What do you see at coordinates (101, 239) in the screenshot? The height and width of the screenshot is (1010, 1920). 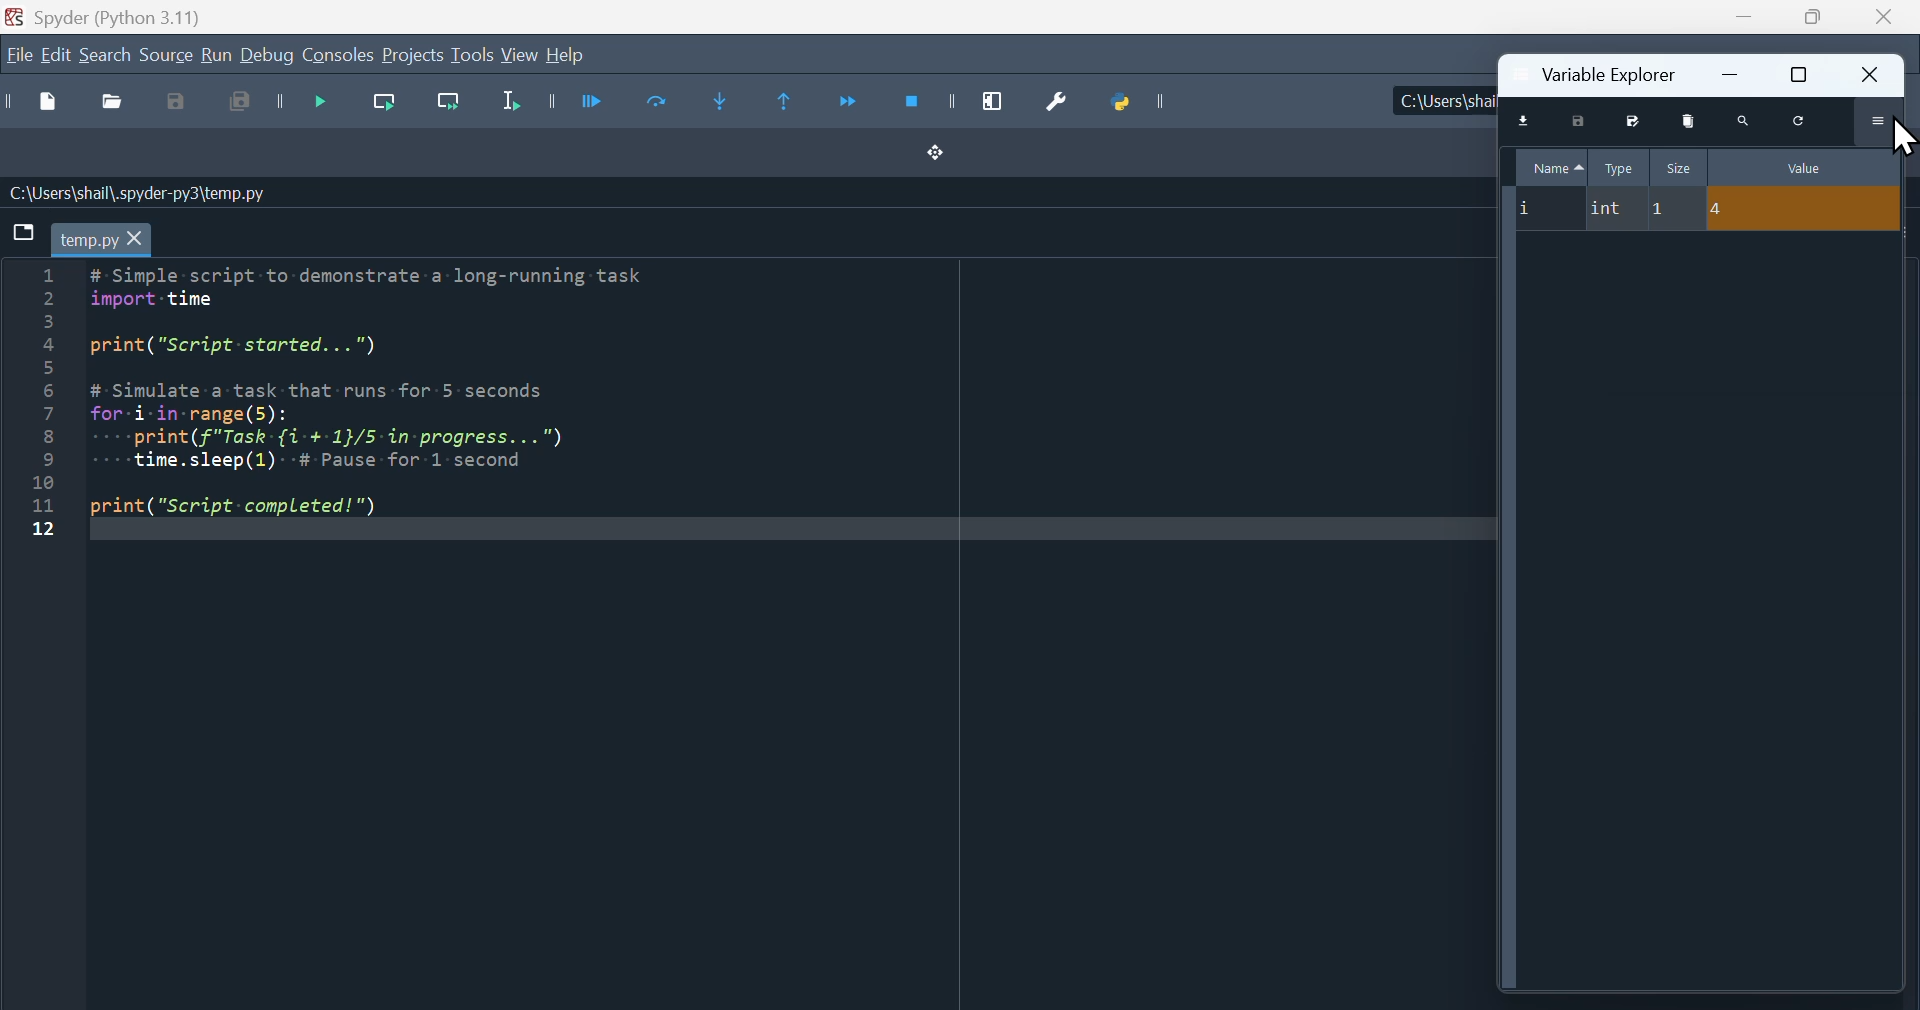 I see `temp.py` at bounding box center [101, 239].